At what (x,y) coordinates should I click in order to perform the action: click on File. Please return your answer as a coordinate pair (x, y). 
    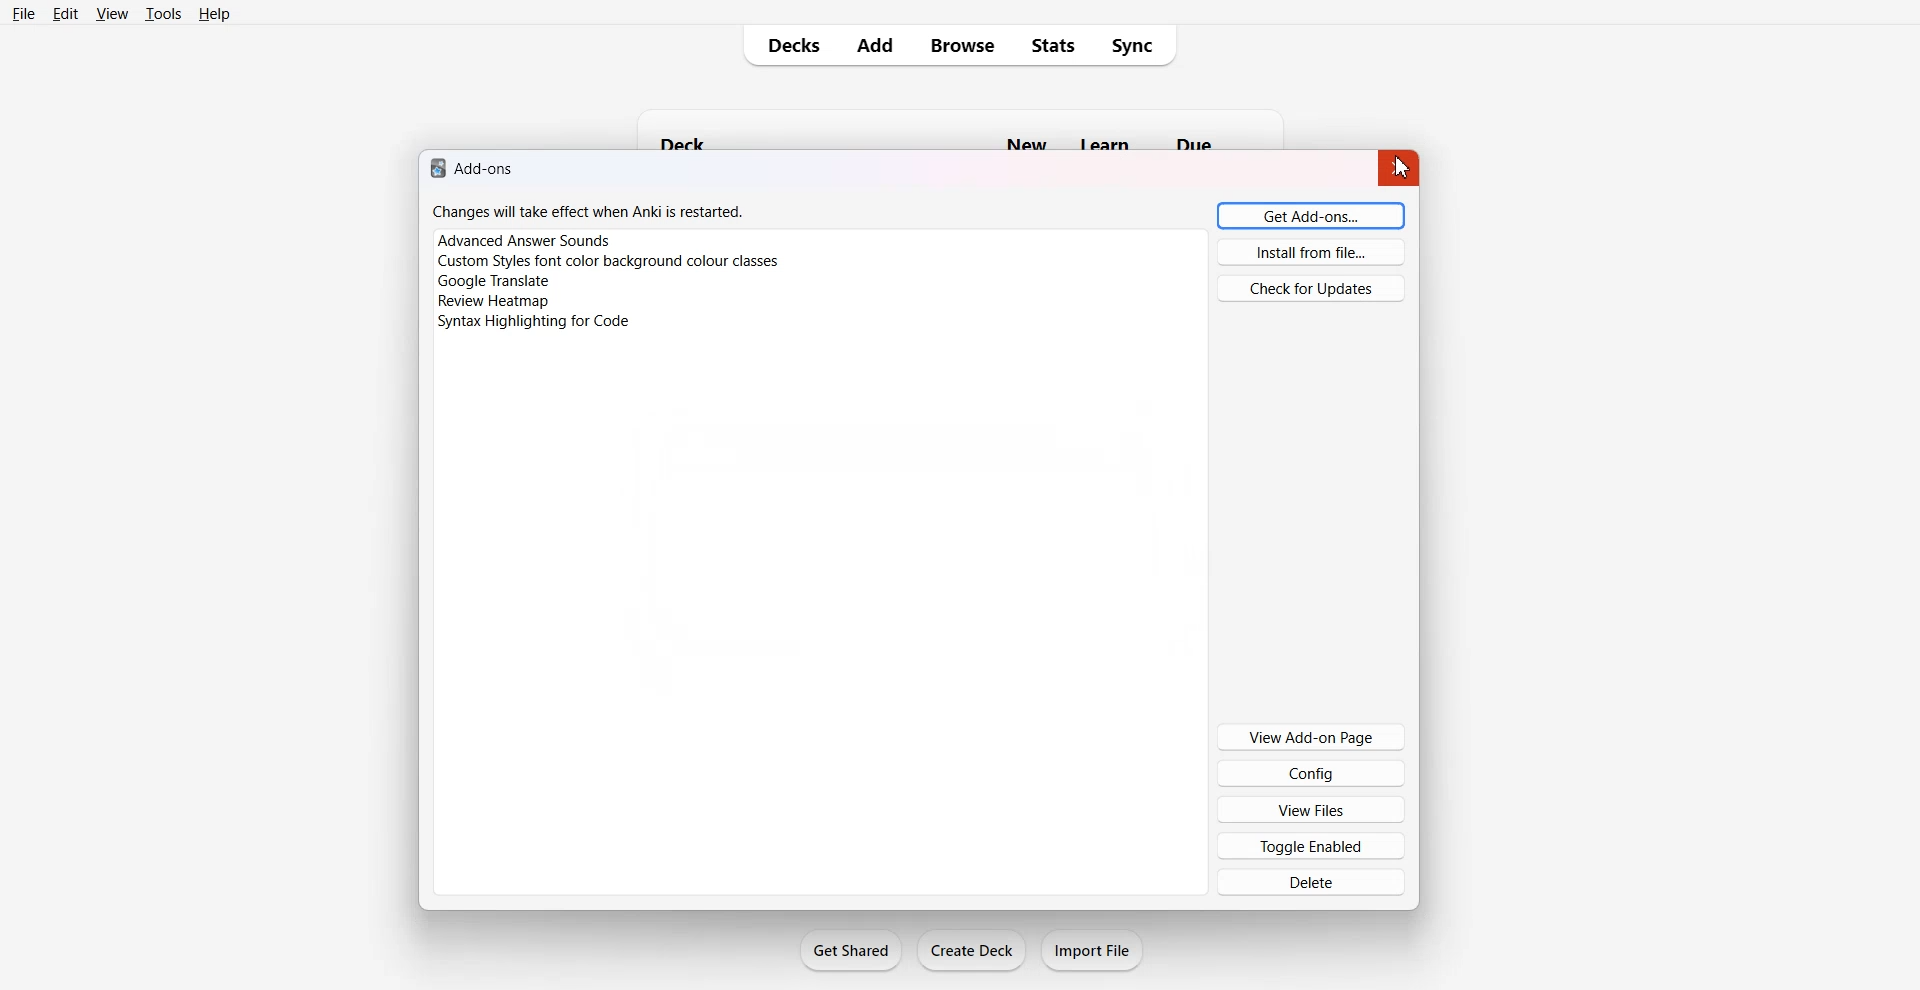
    Looking at the image, I should click on (24, 14).